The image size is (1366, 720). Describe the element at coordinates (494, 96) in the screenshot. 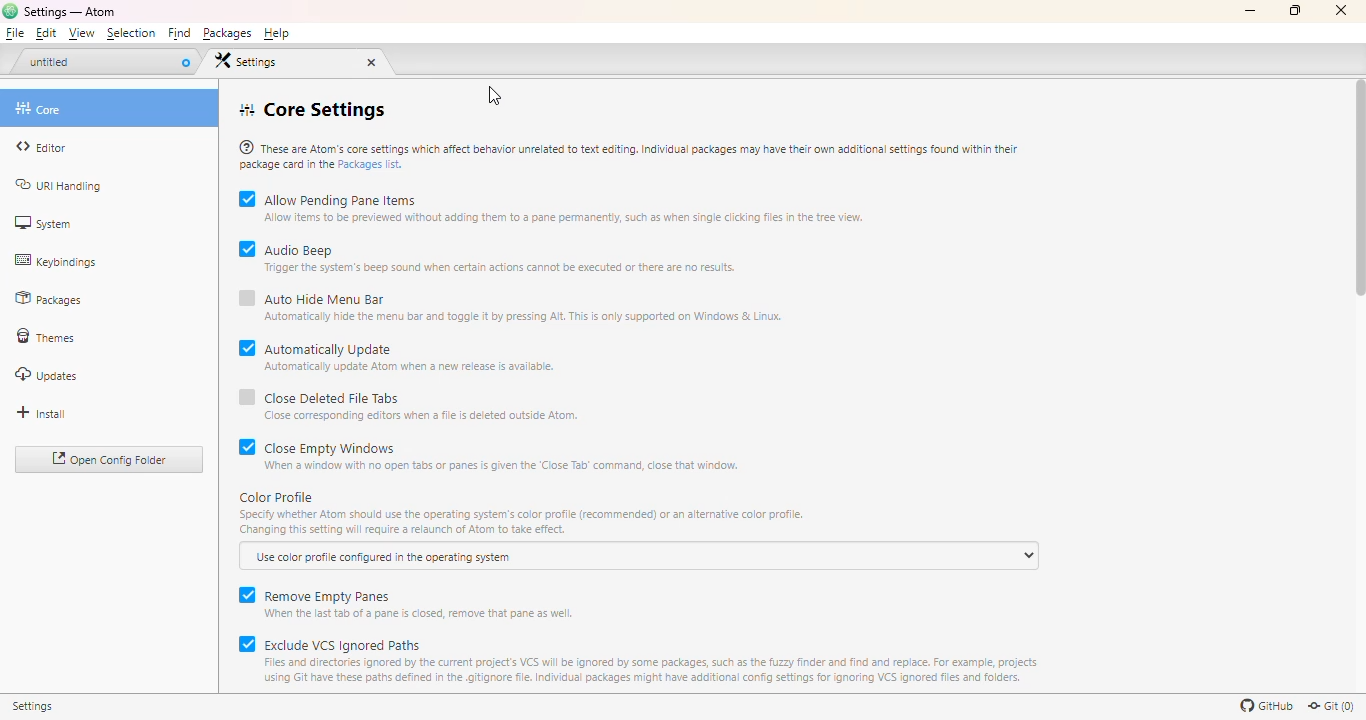

I see `cursor` at that location.